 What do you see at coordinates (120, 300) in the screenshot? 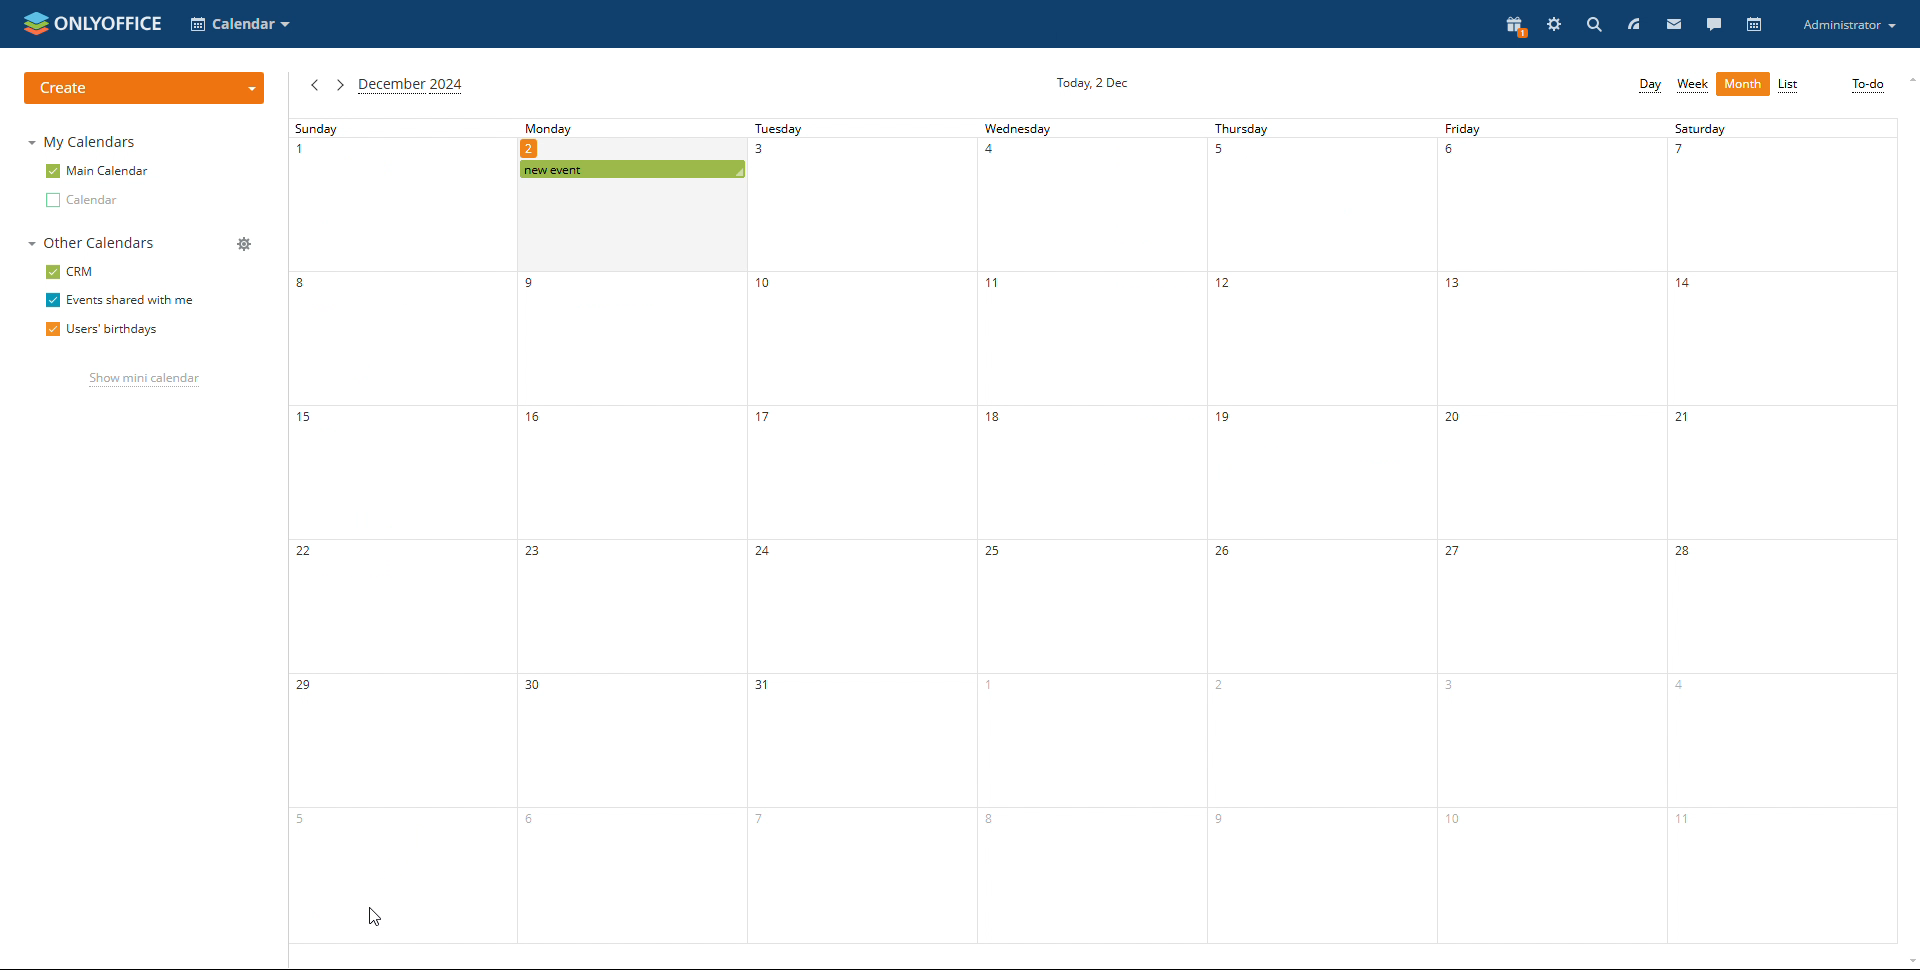
I see `events shared with me` at bounding box center [120, 300].